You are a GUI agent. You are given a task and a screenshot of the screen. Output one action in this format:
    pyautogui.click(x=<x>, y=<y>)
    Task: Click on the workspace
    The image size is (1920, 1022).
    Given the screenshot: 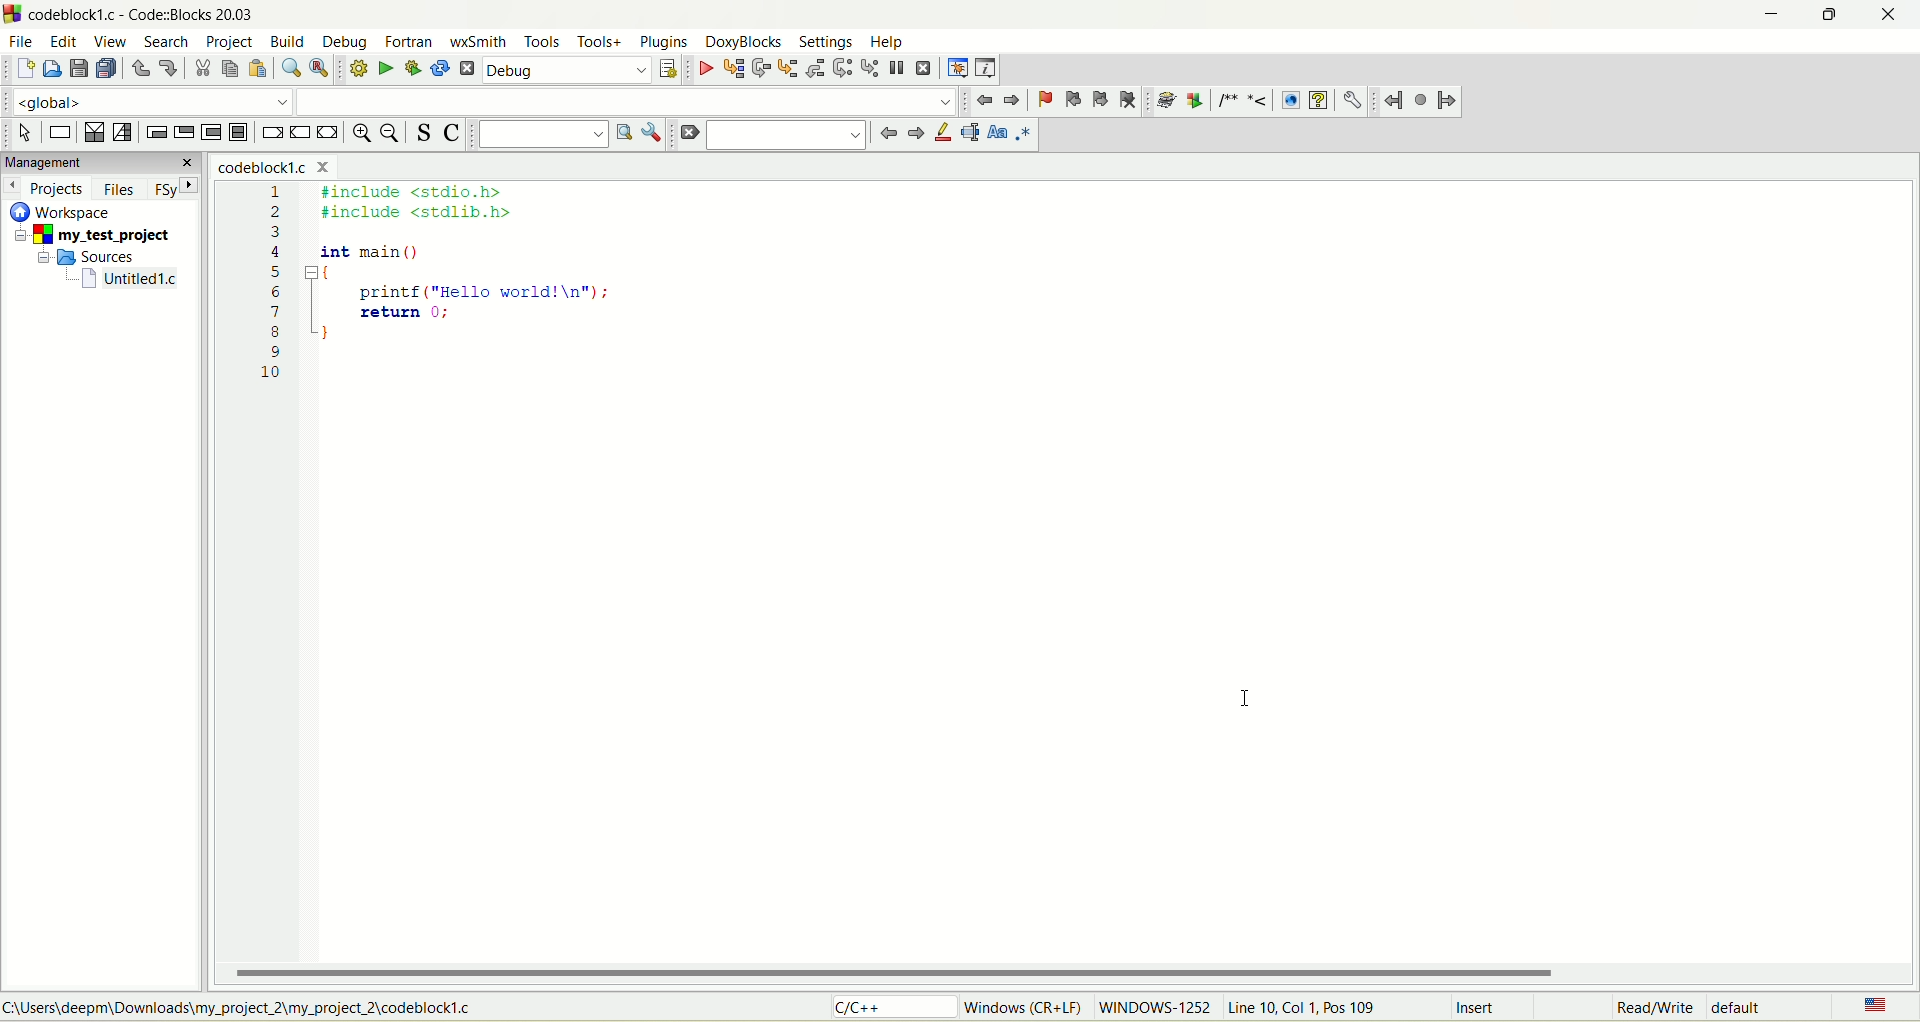 What is the action you would take?
    pyautogui.click(x=65, y=211)
    